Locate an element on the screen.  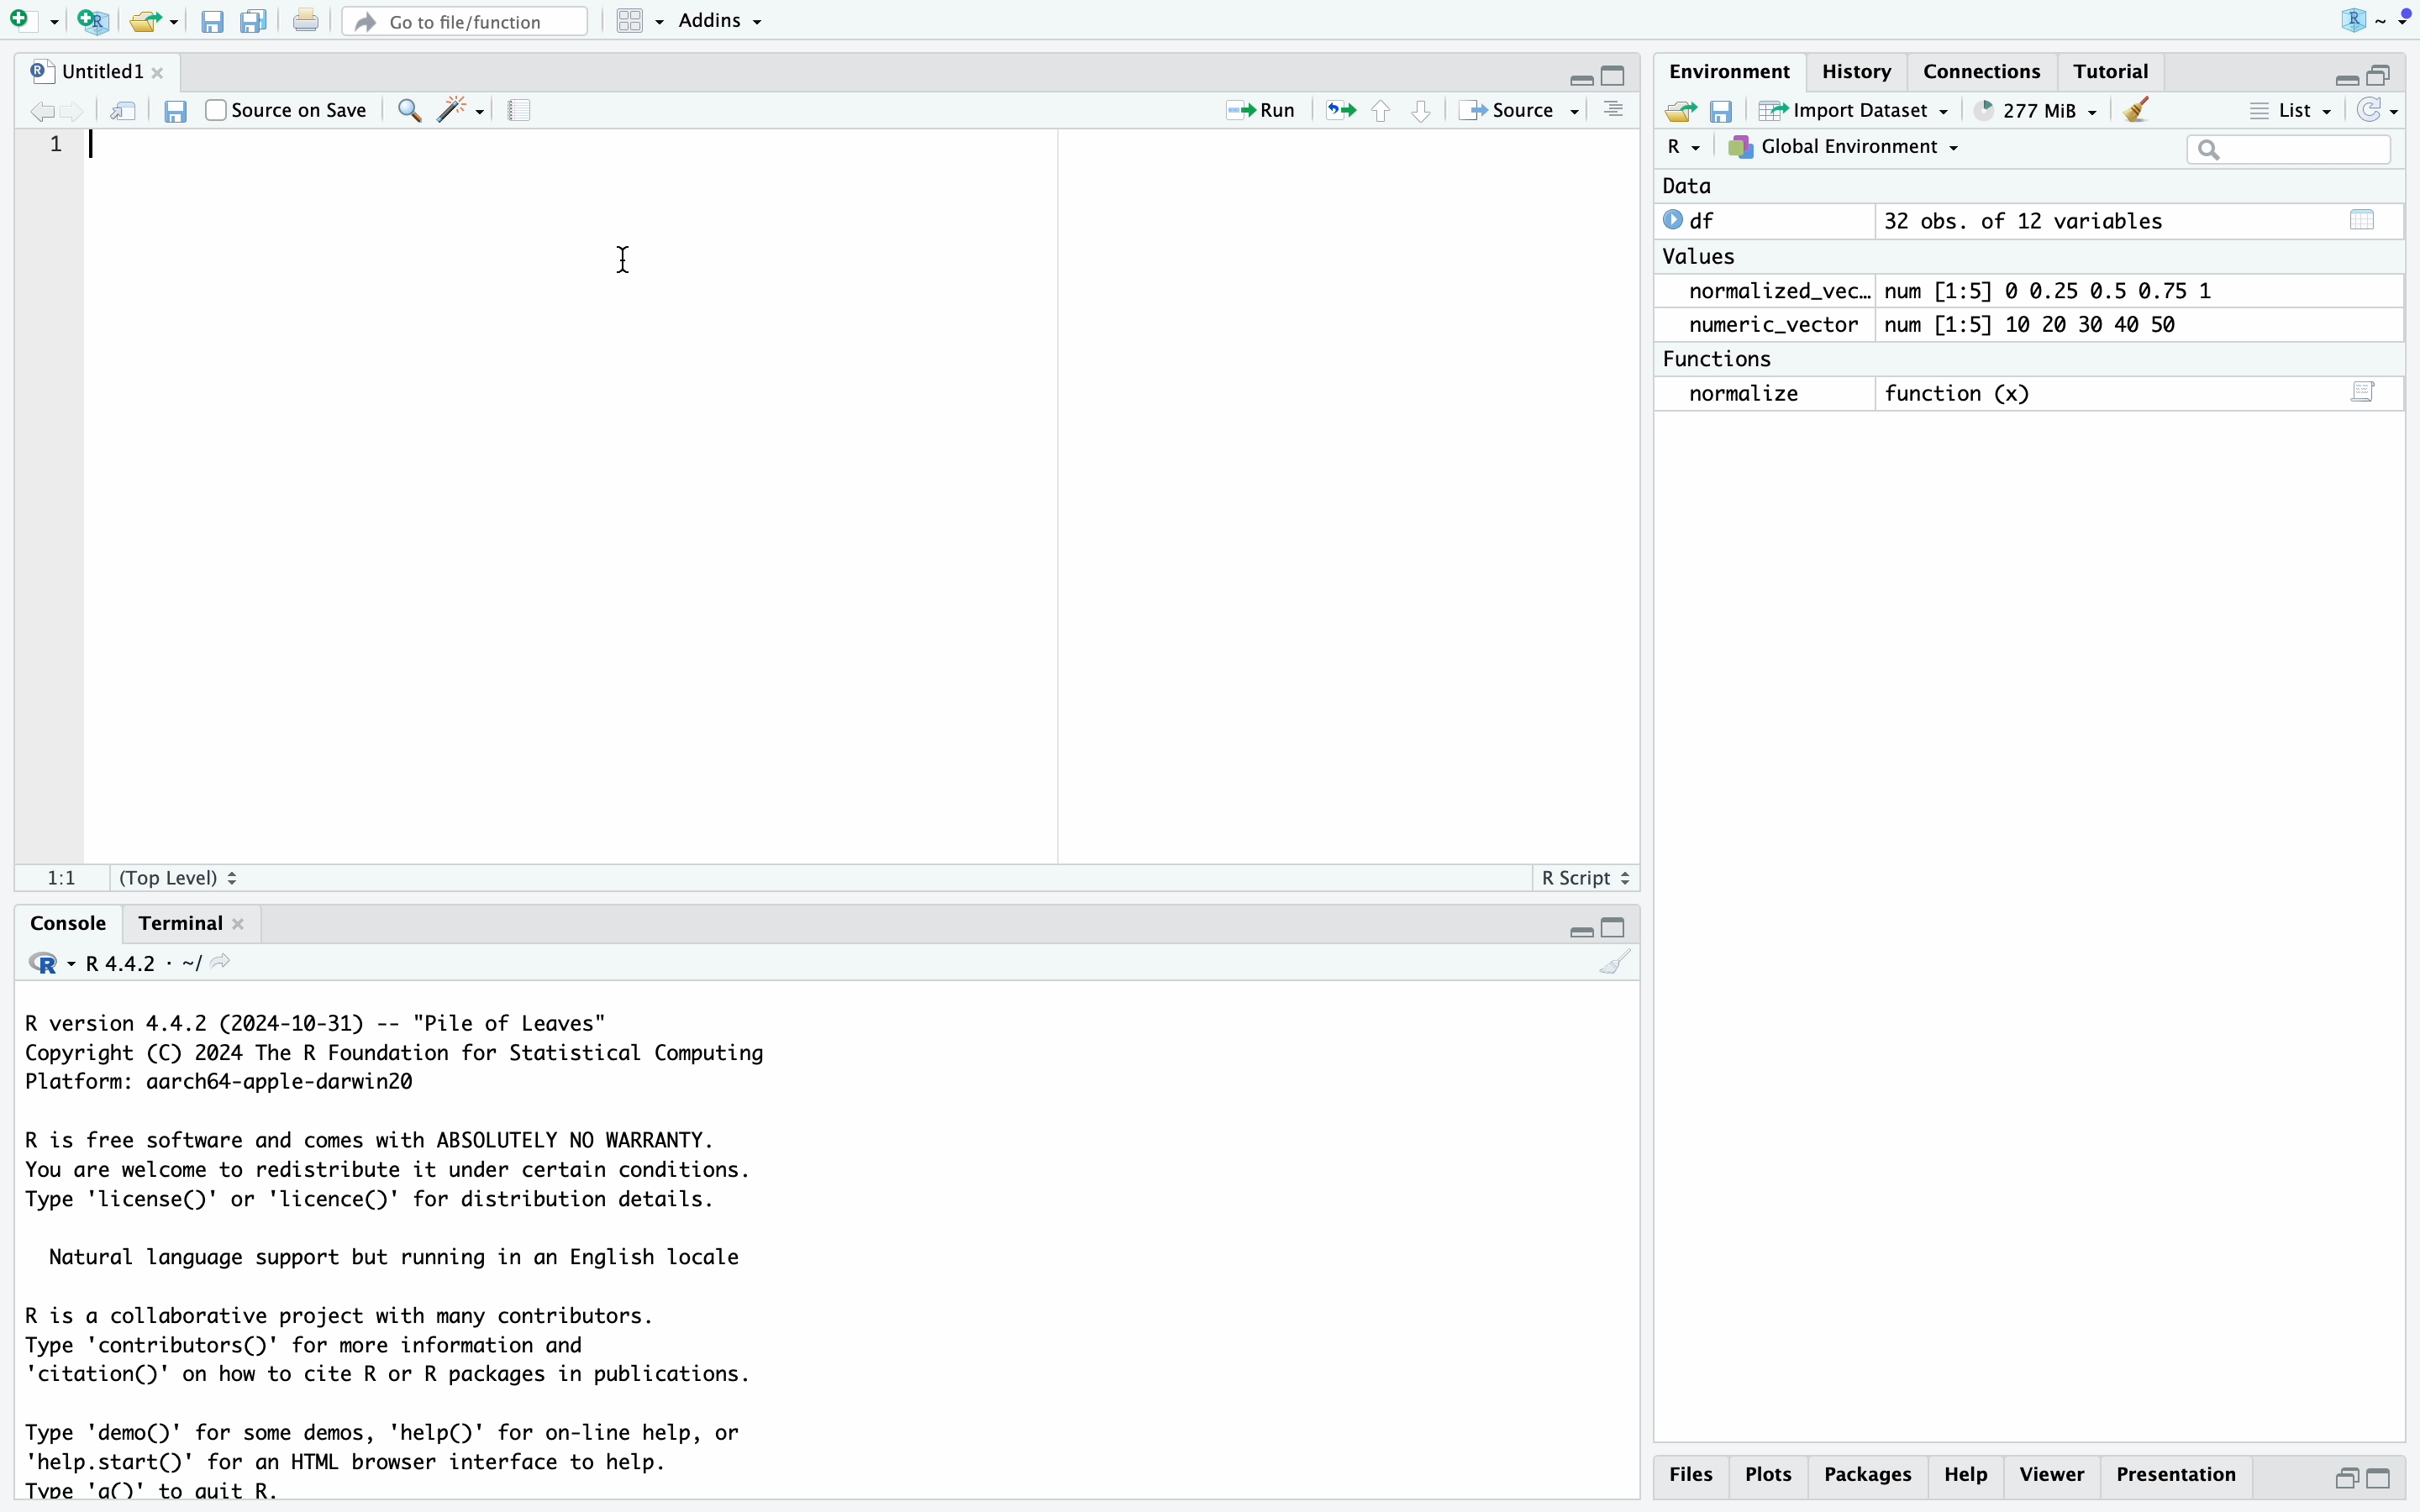
CLEAN UP is located at coordinates (2138, 108).